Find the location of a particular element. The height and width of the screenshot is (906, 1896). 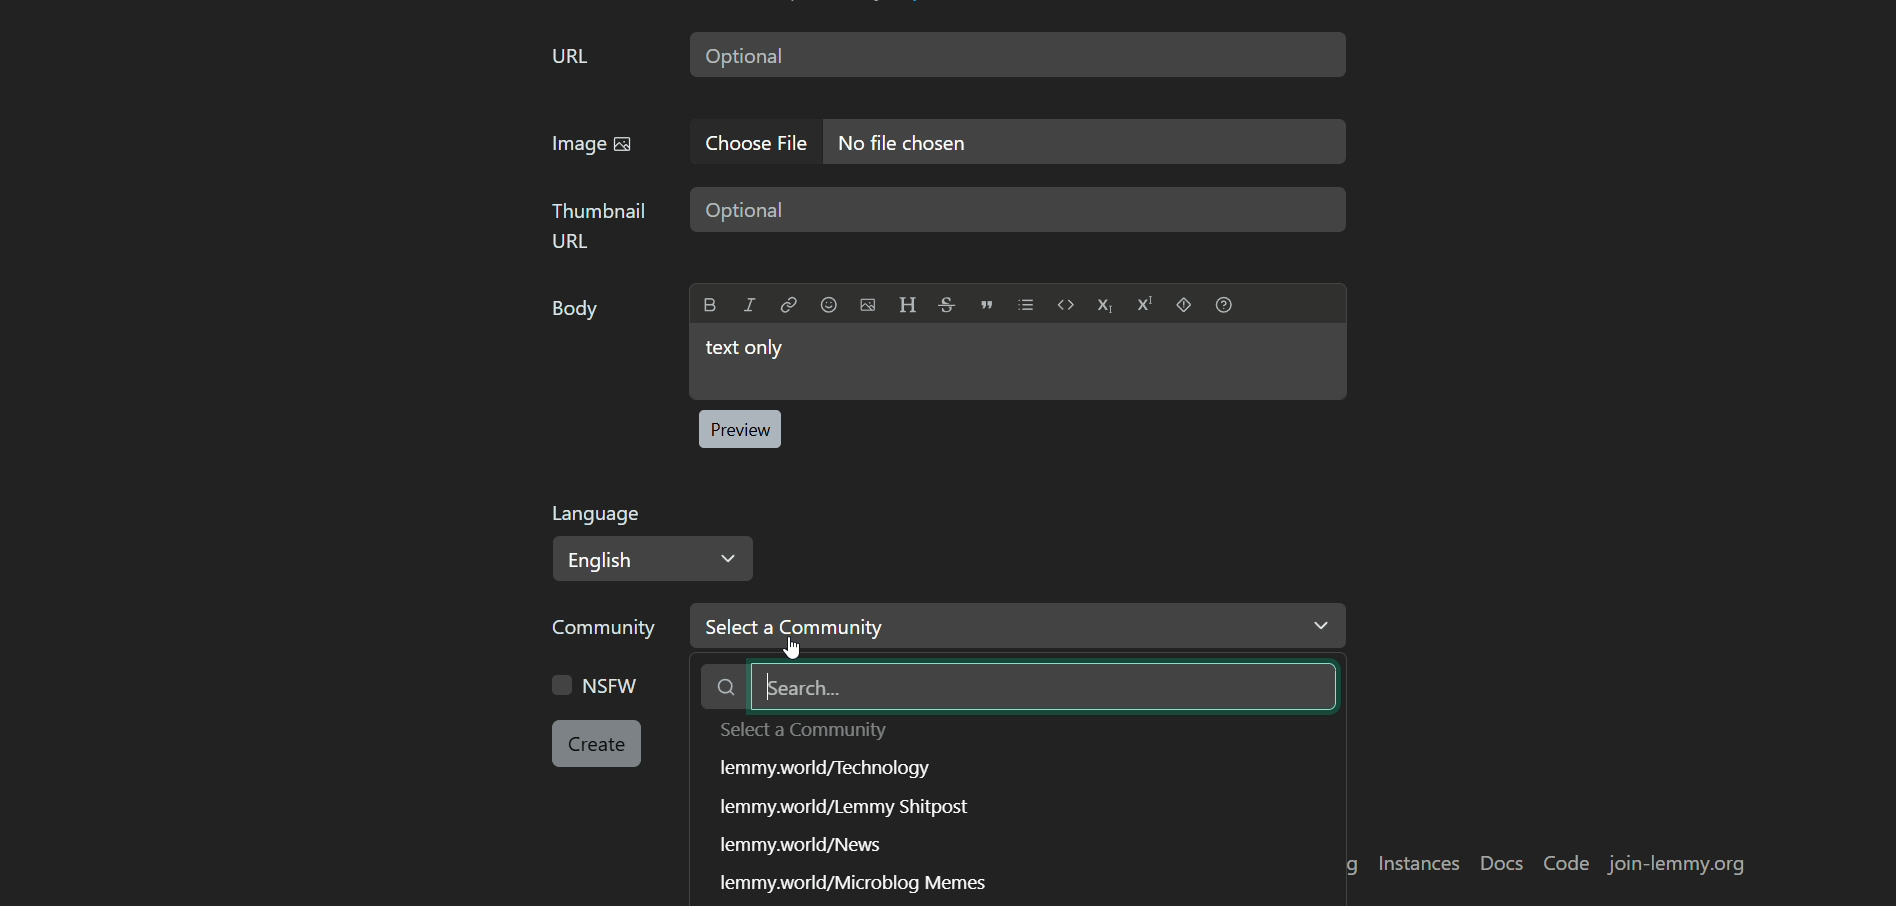

NSFW is located at coordinates (595, 684).